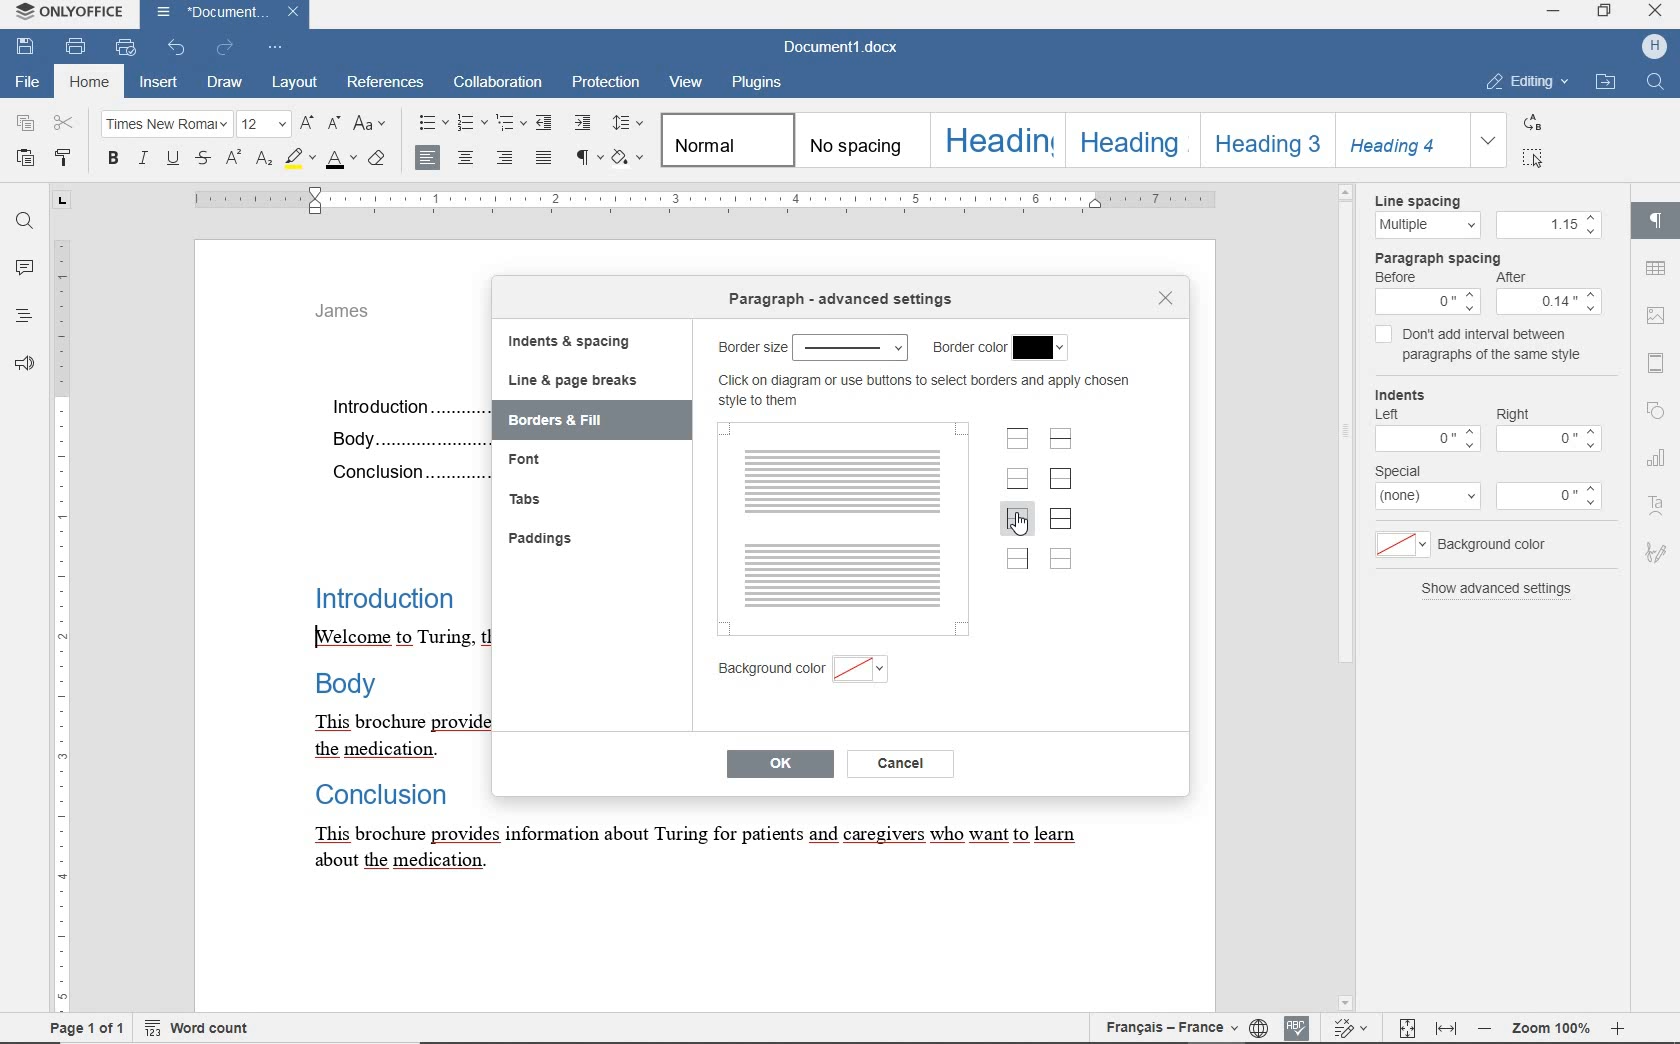  What do you see at coordinates (587, 157) in the screenshot?
I see `nonprinting characters` at bounding box center [587, 157].